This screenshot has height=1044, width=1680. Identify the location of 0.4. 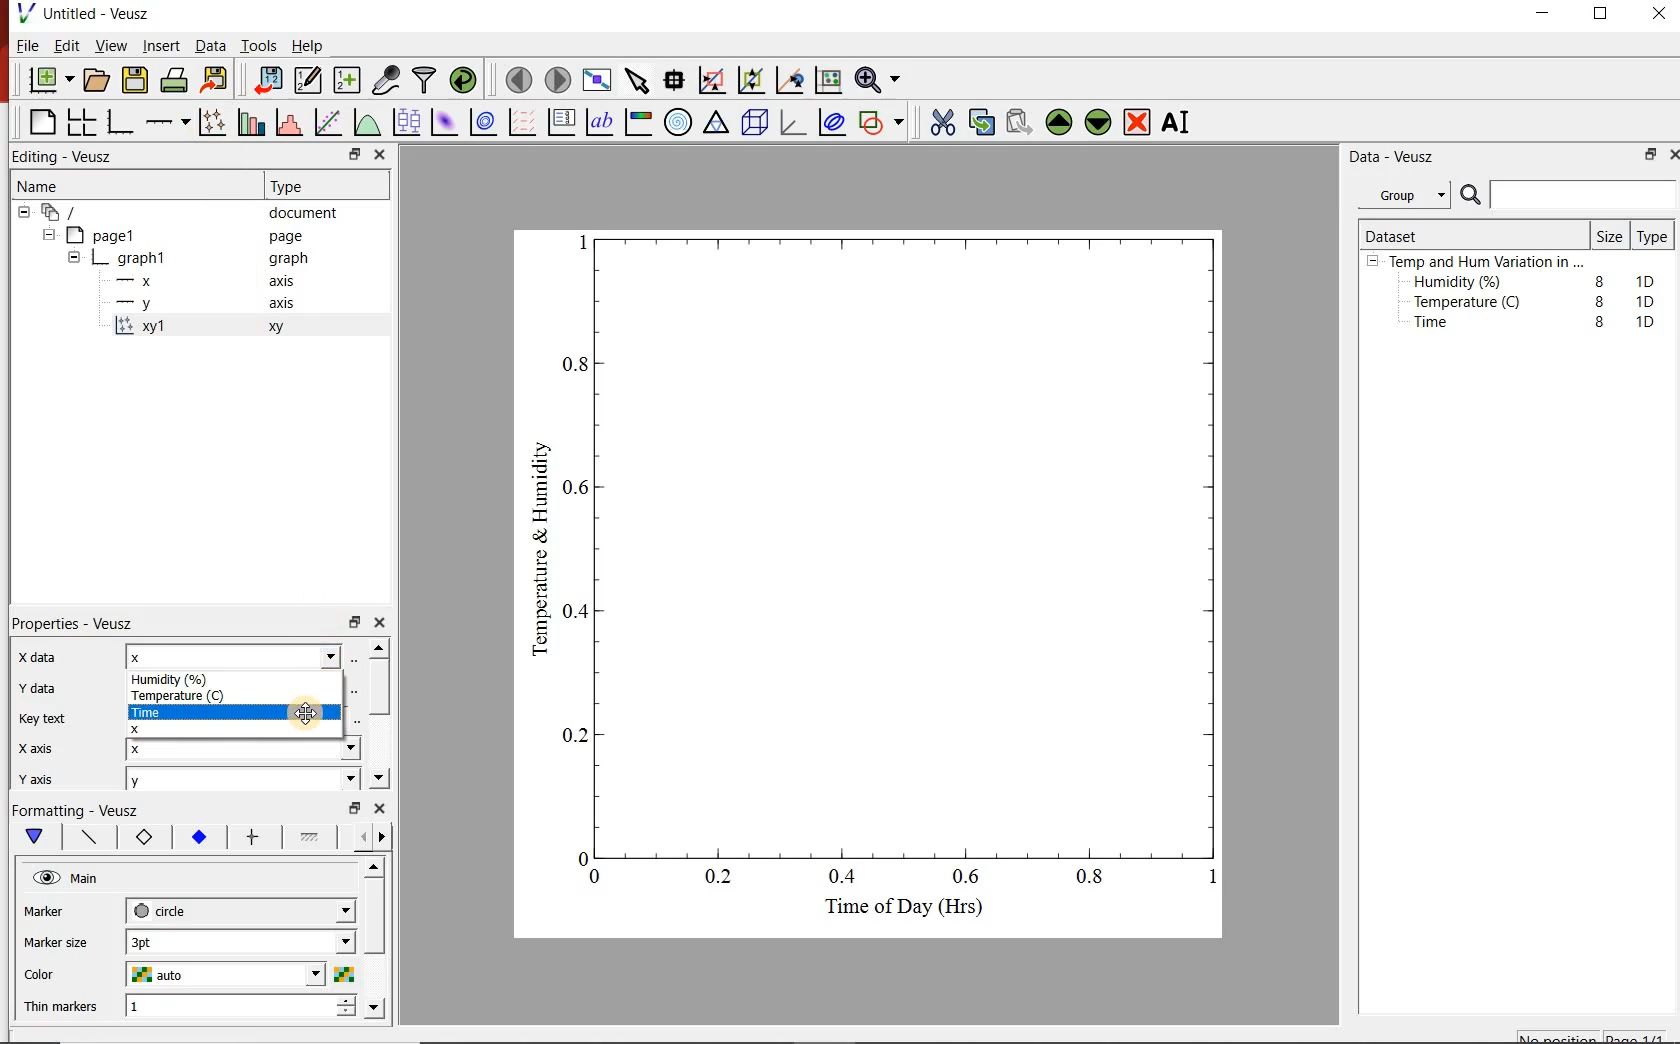
(578, 611).